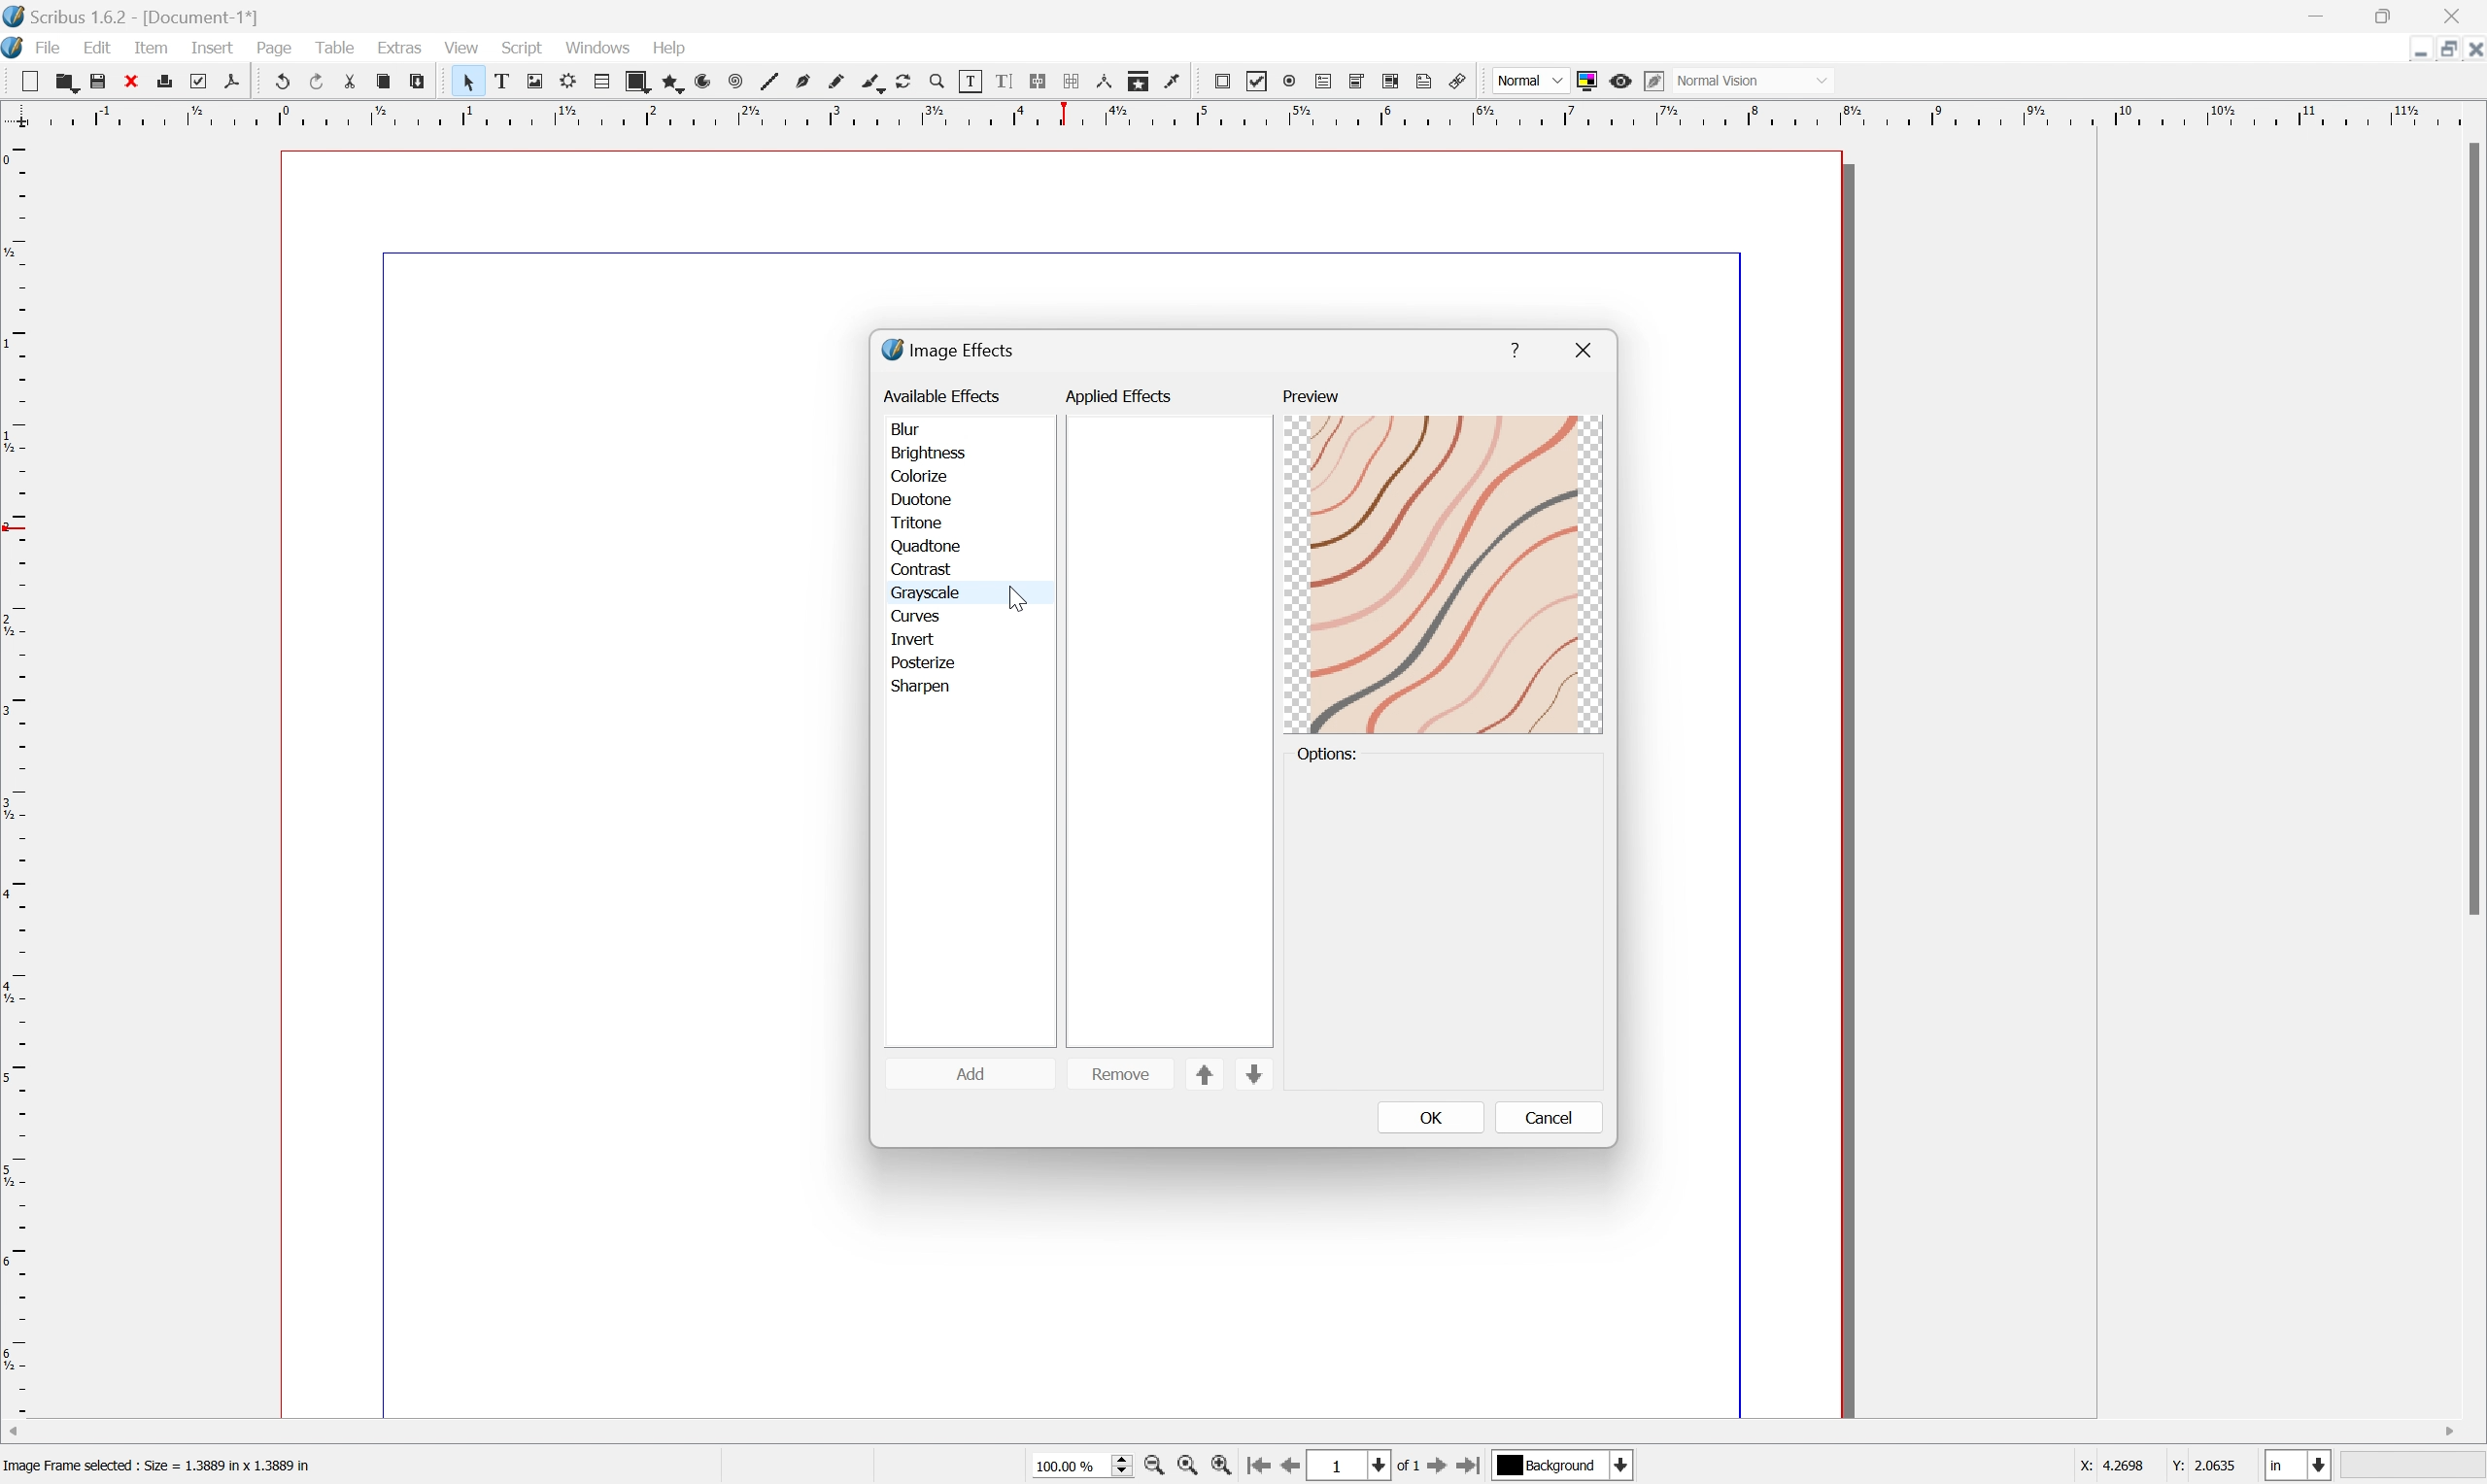  What do you see at coordinates (923, 568) in the screenshot?
I see `contrast` at bounding box center [923, 568].